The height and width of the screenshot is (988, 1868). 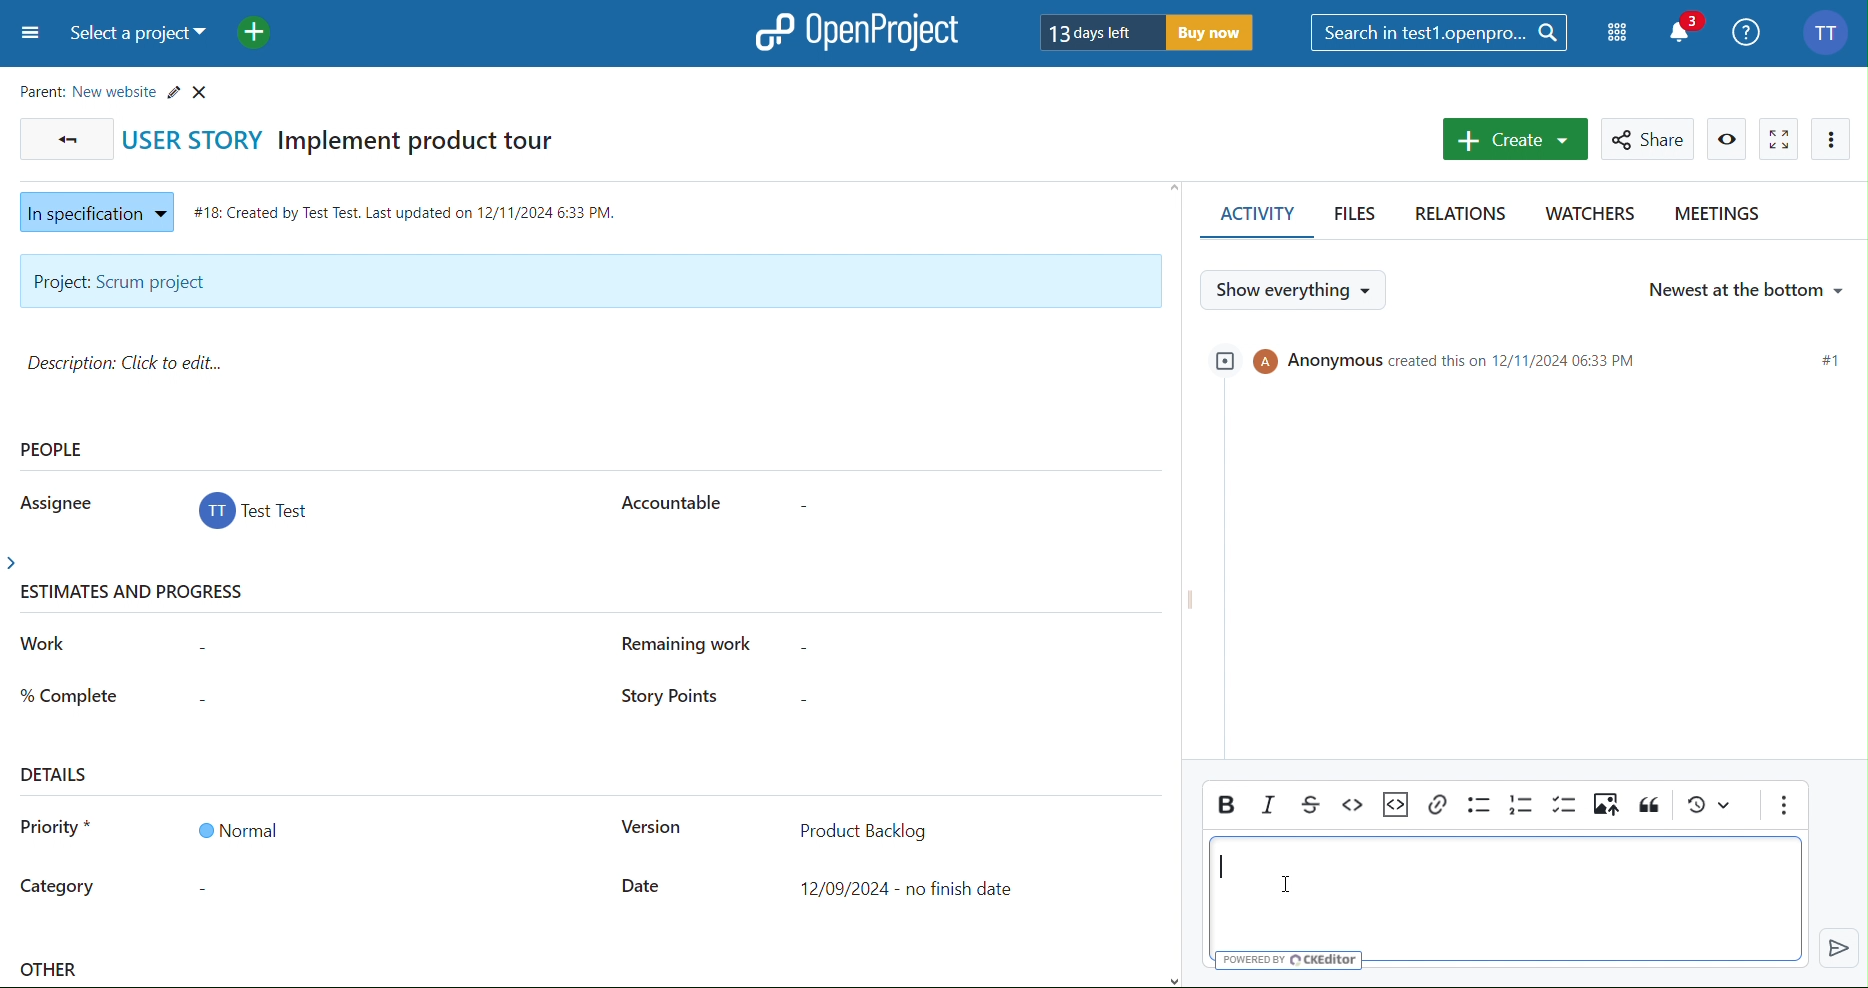 What do you see at coordinates (698, 644) in the screenshot?
I see `Remaining work` at bounding box center [698, 644].